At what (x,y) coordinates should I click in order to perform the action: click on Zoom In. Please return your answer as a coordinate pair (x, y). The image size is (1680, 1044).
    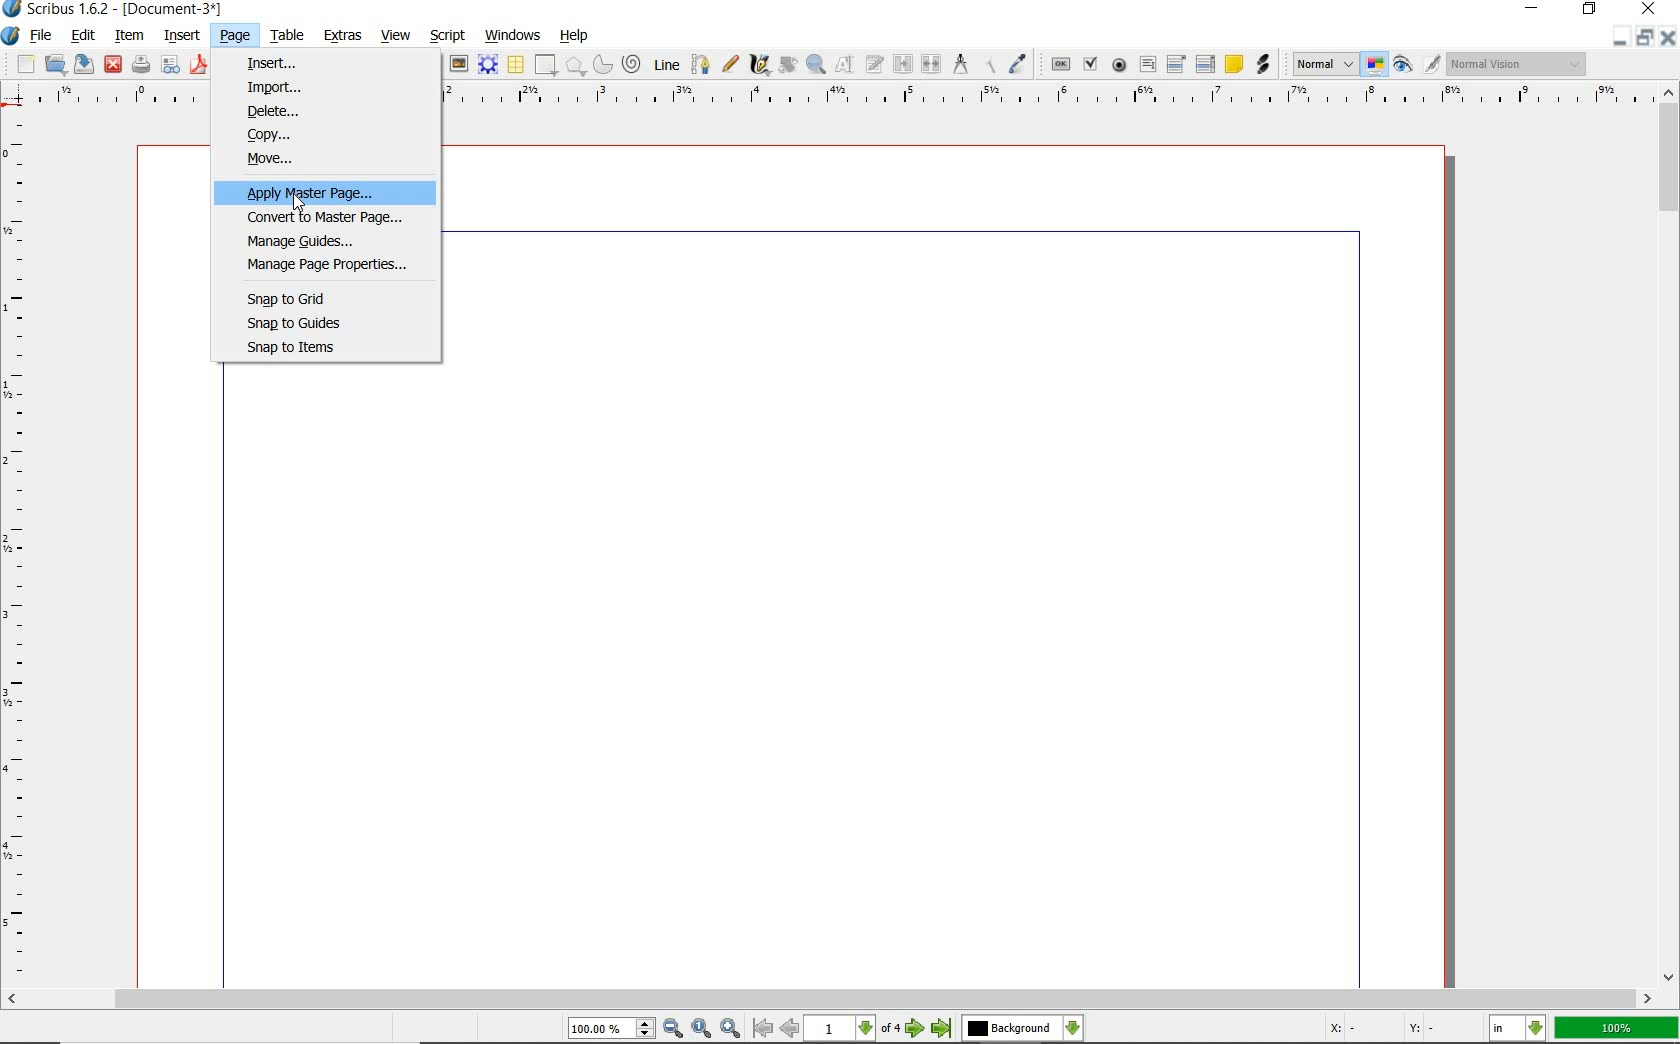
    Looking at the image, I should click on (730, 1029).